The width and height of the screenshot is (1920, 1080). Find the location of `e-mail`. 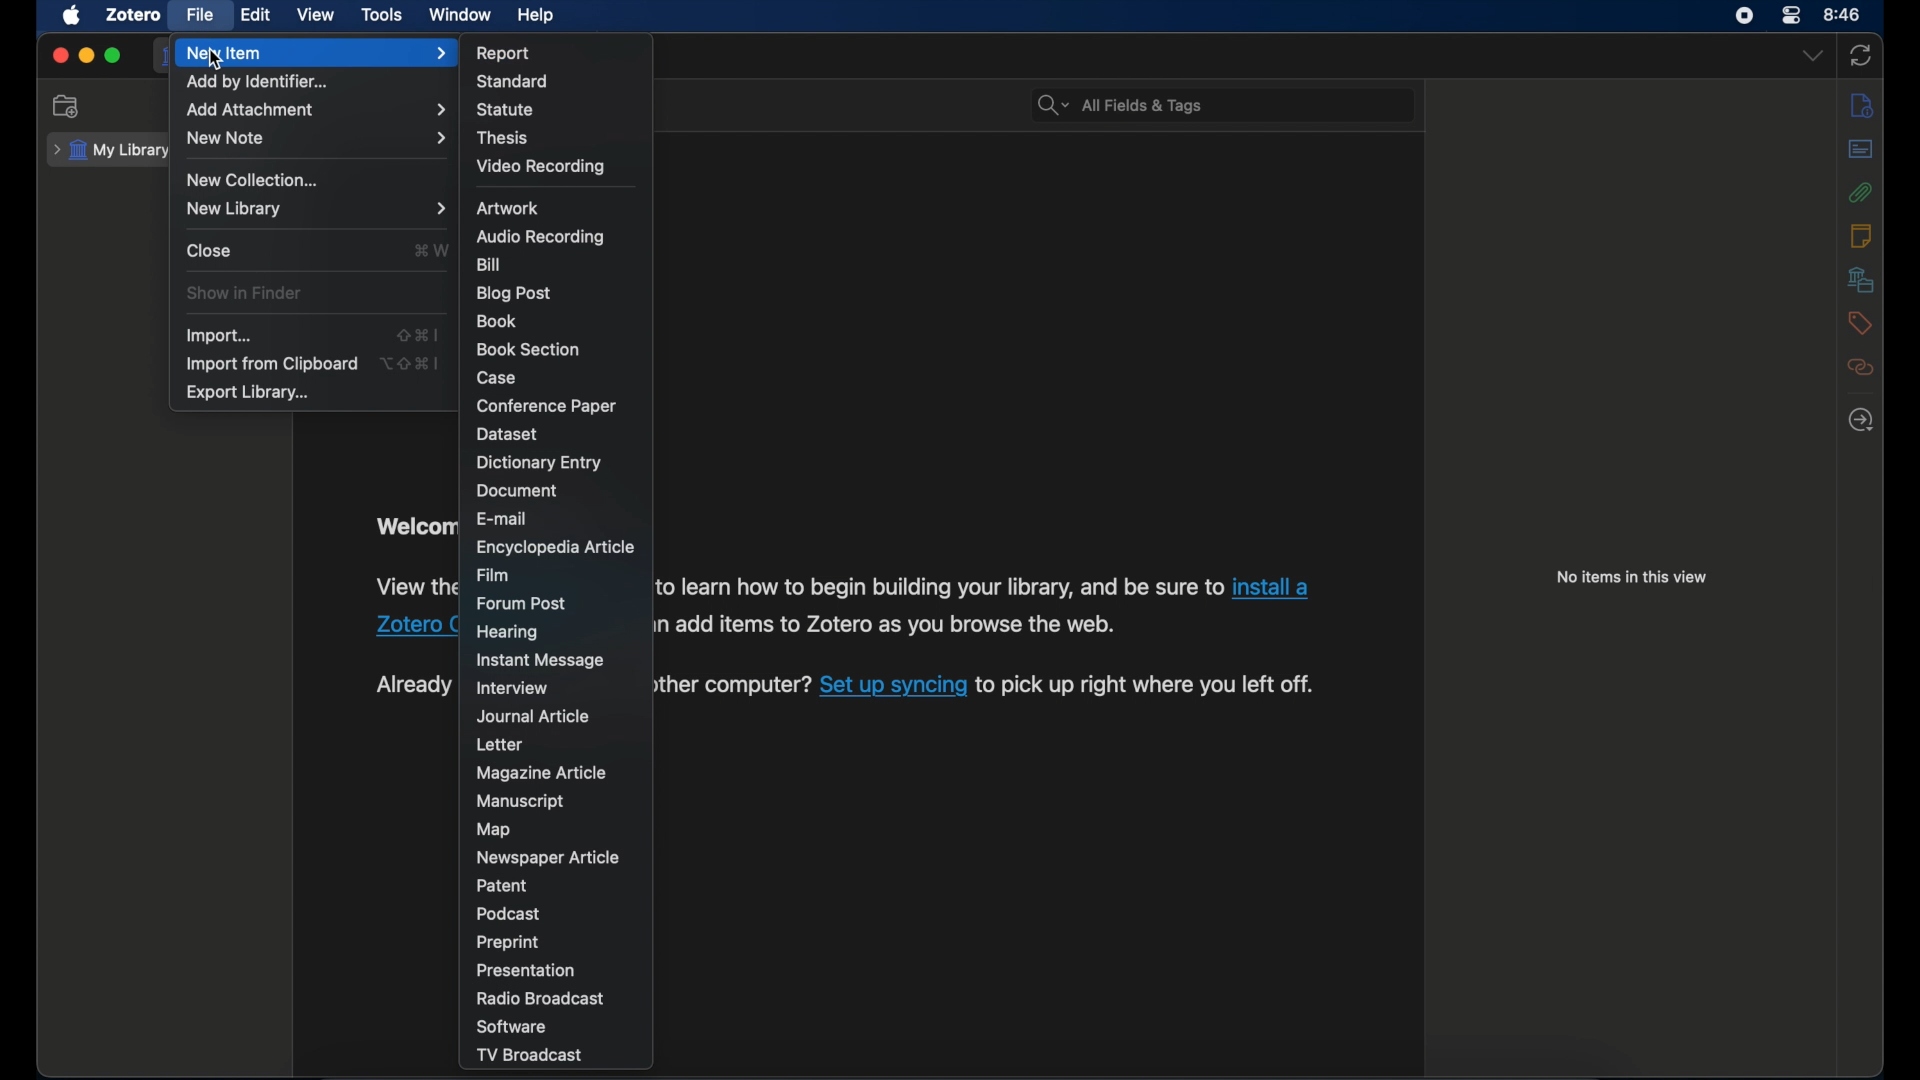

e-mail is located at coordinates (502, 518).